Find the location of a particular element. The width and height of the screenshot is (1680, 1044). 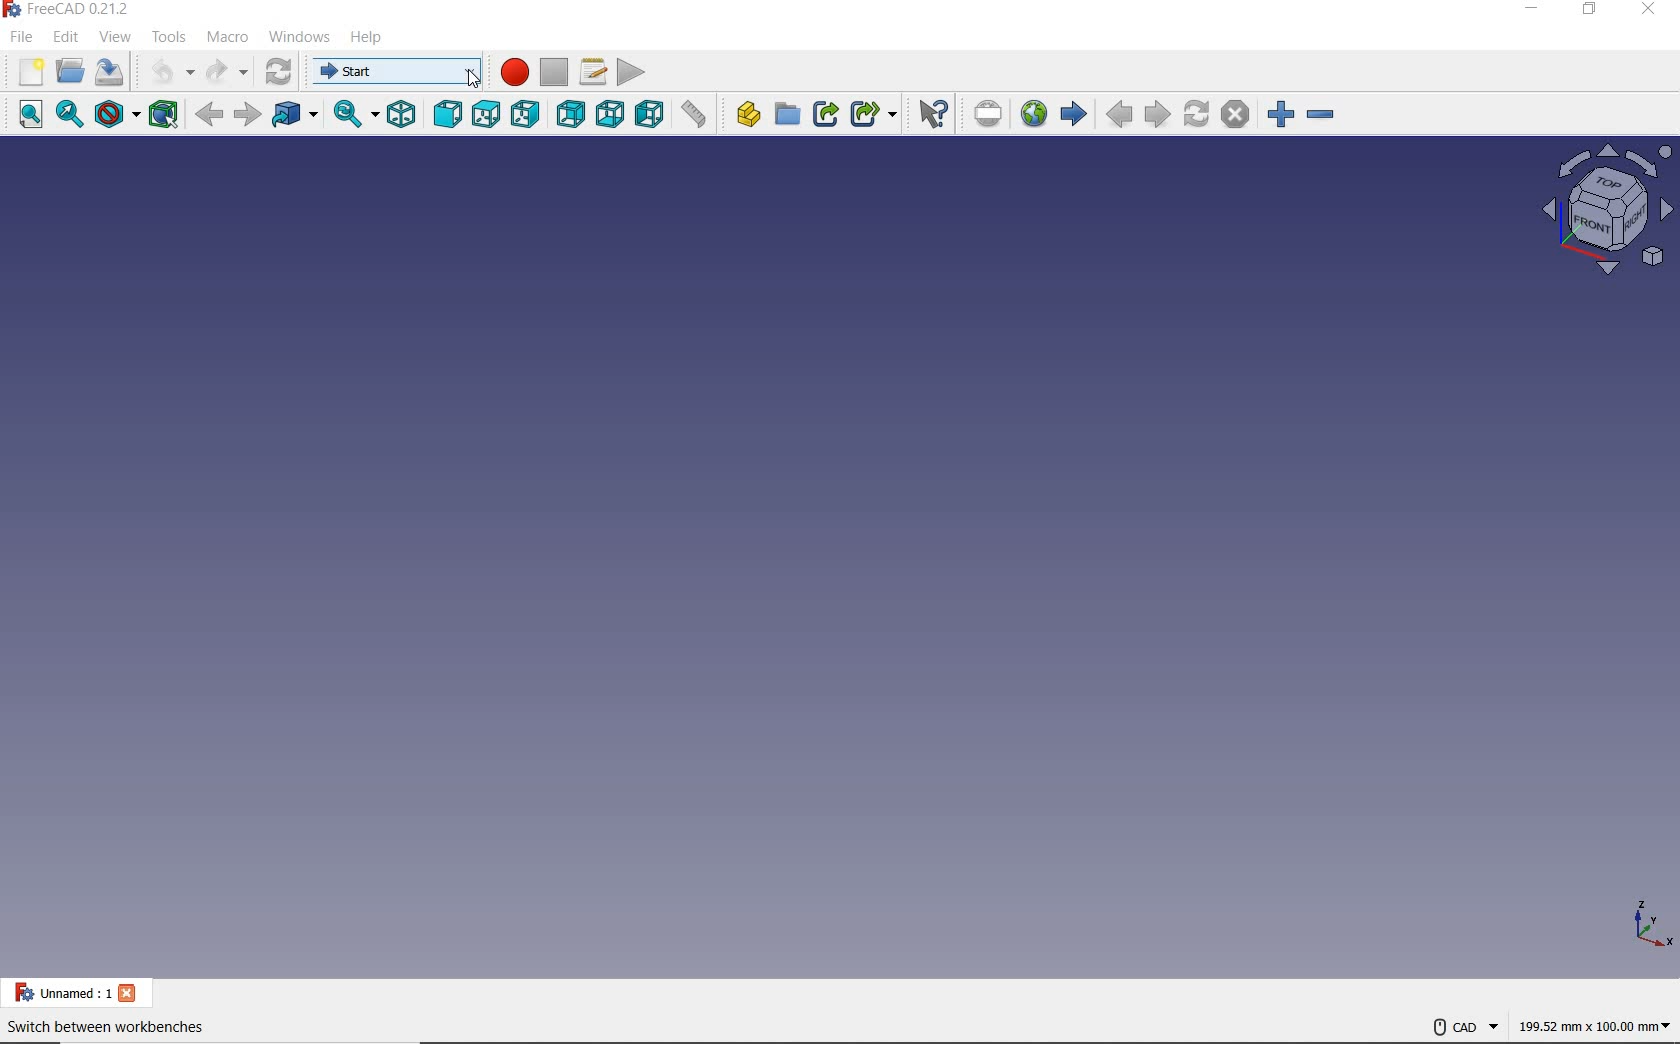

CAD NAVIGATION STYLE is located at coordinates (1466, 1027).